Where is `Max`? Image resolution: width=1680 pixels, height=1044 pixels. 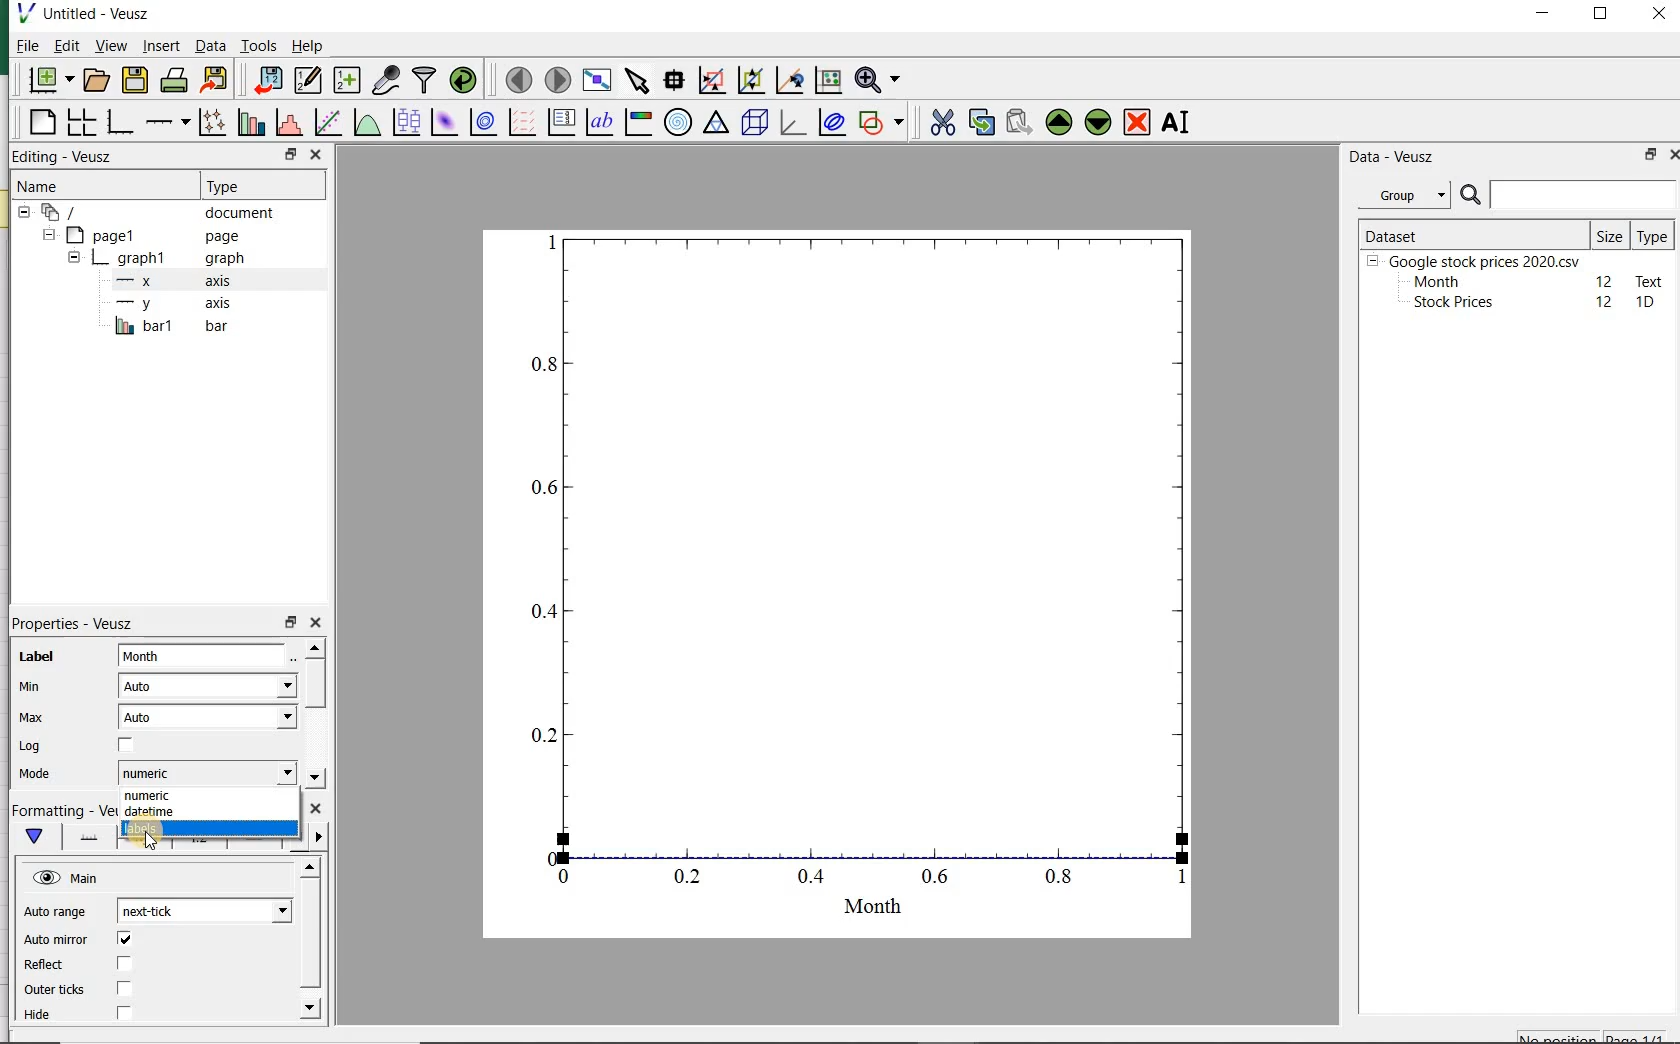 Max is located at coordinates (32, 719).